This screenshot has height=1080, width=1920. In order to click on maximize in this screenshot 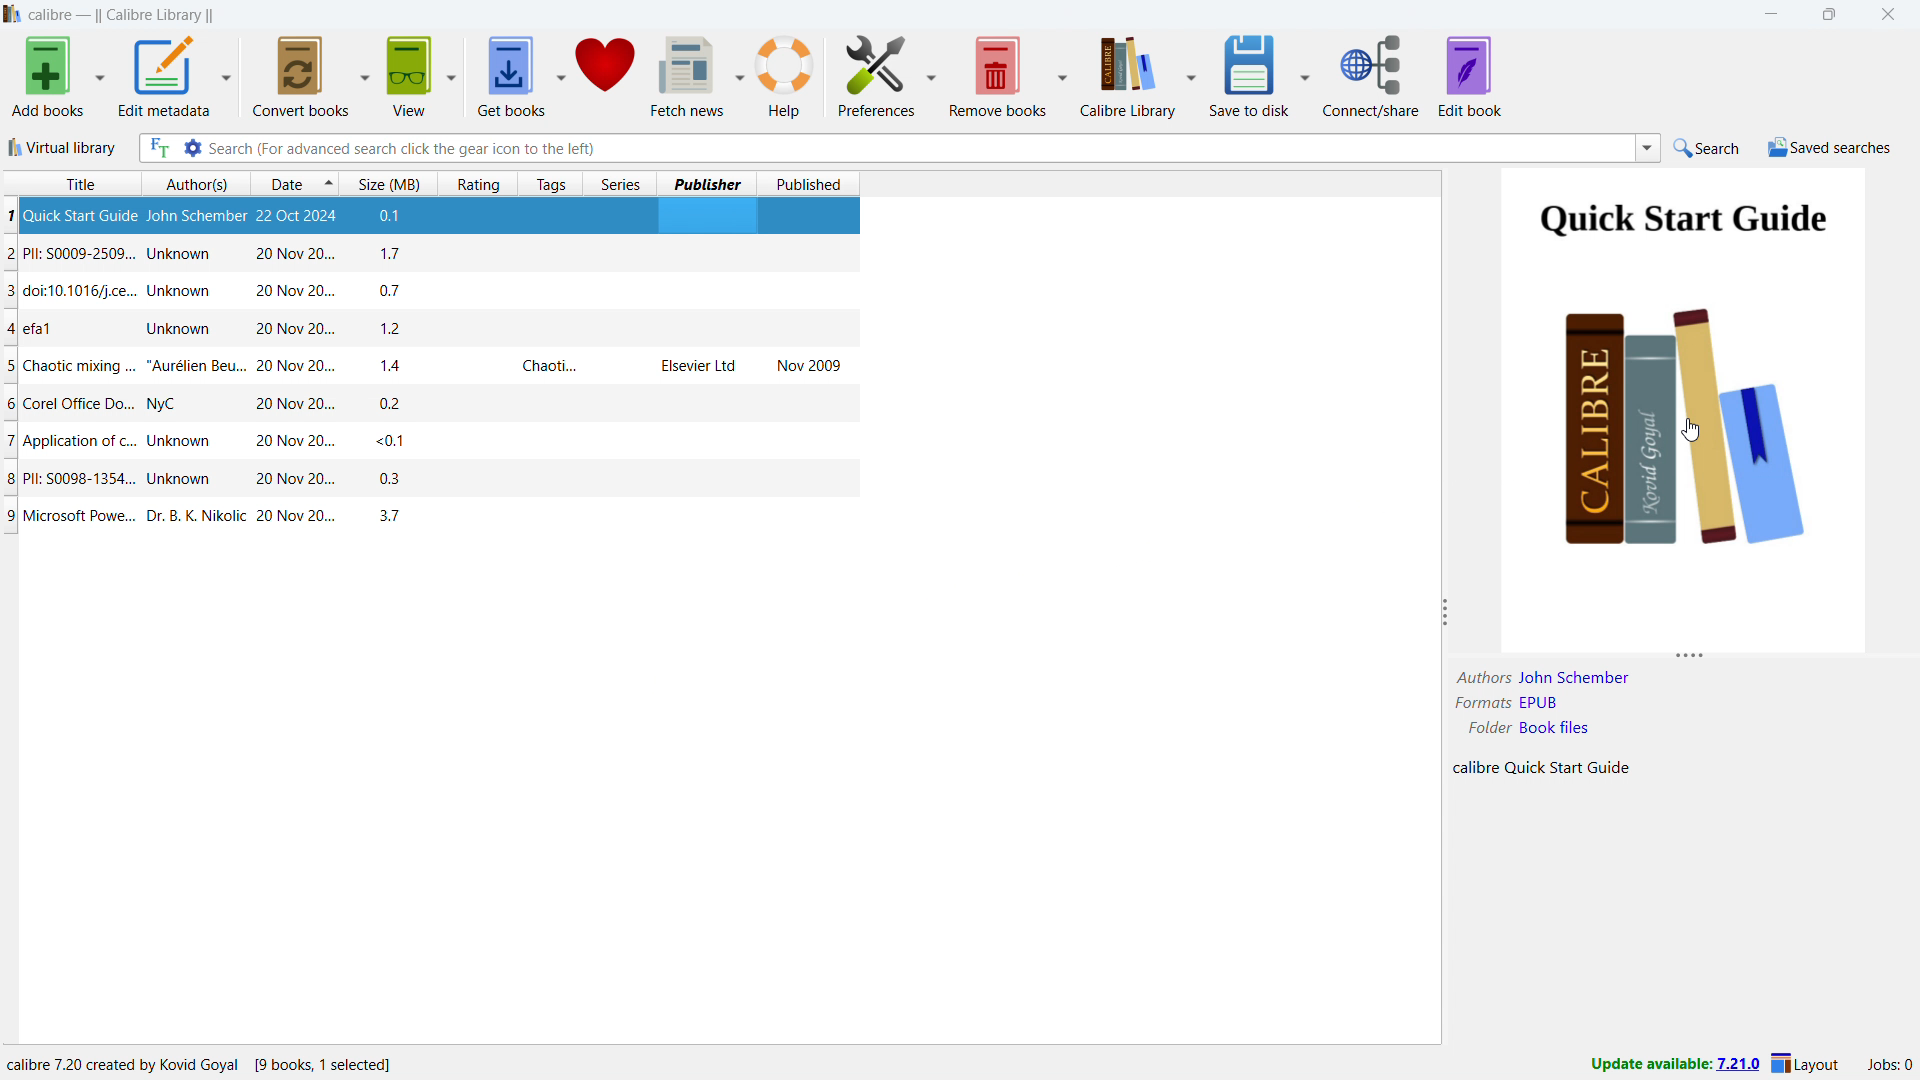, I will do `click(1833, 14)`.